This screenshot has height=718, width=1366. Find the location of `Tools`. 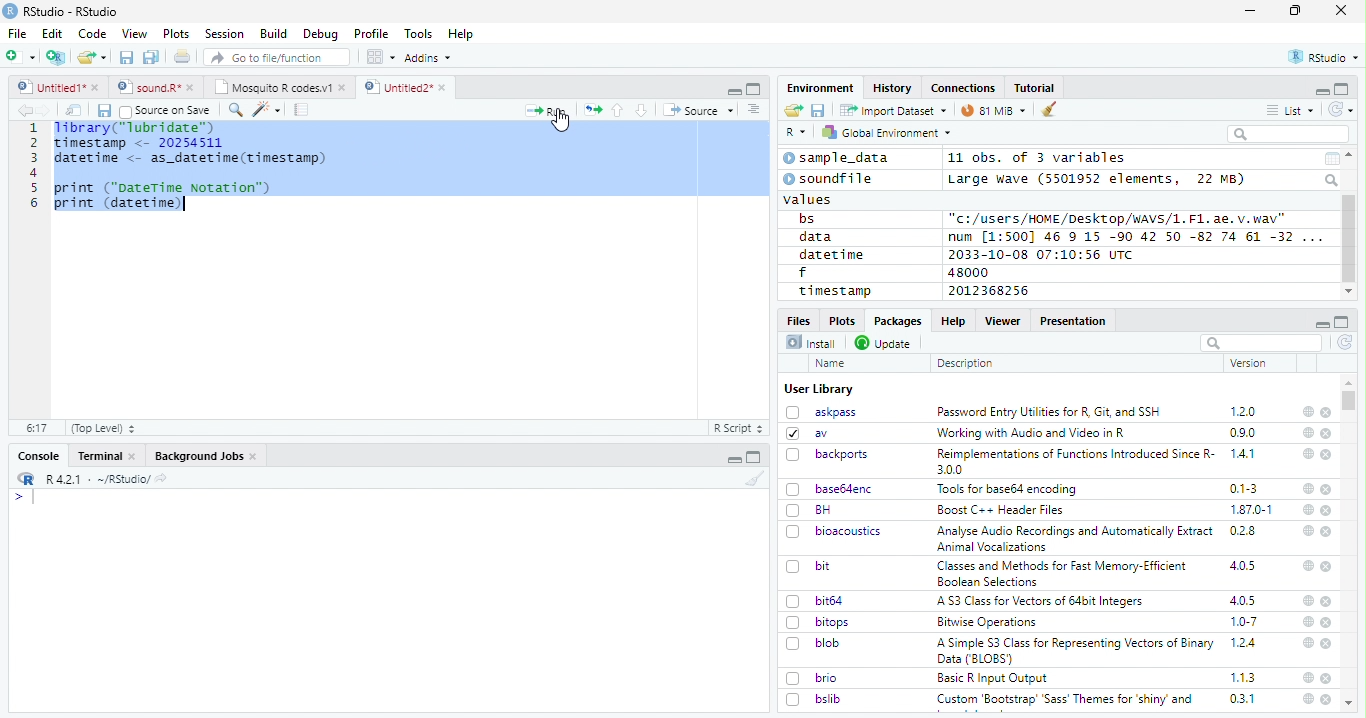

Tools is located at coordinates (417, 34).